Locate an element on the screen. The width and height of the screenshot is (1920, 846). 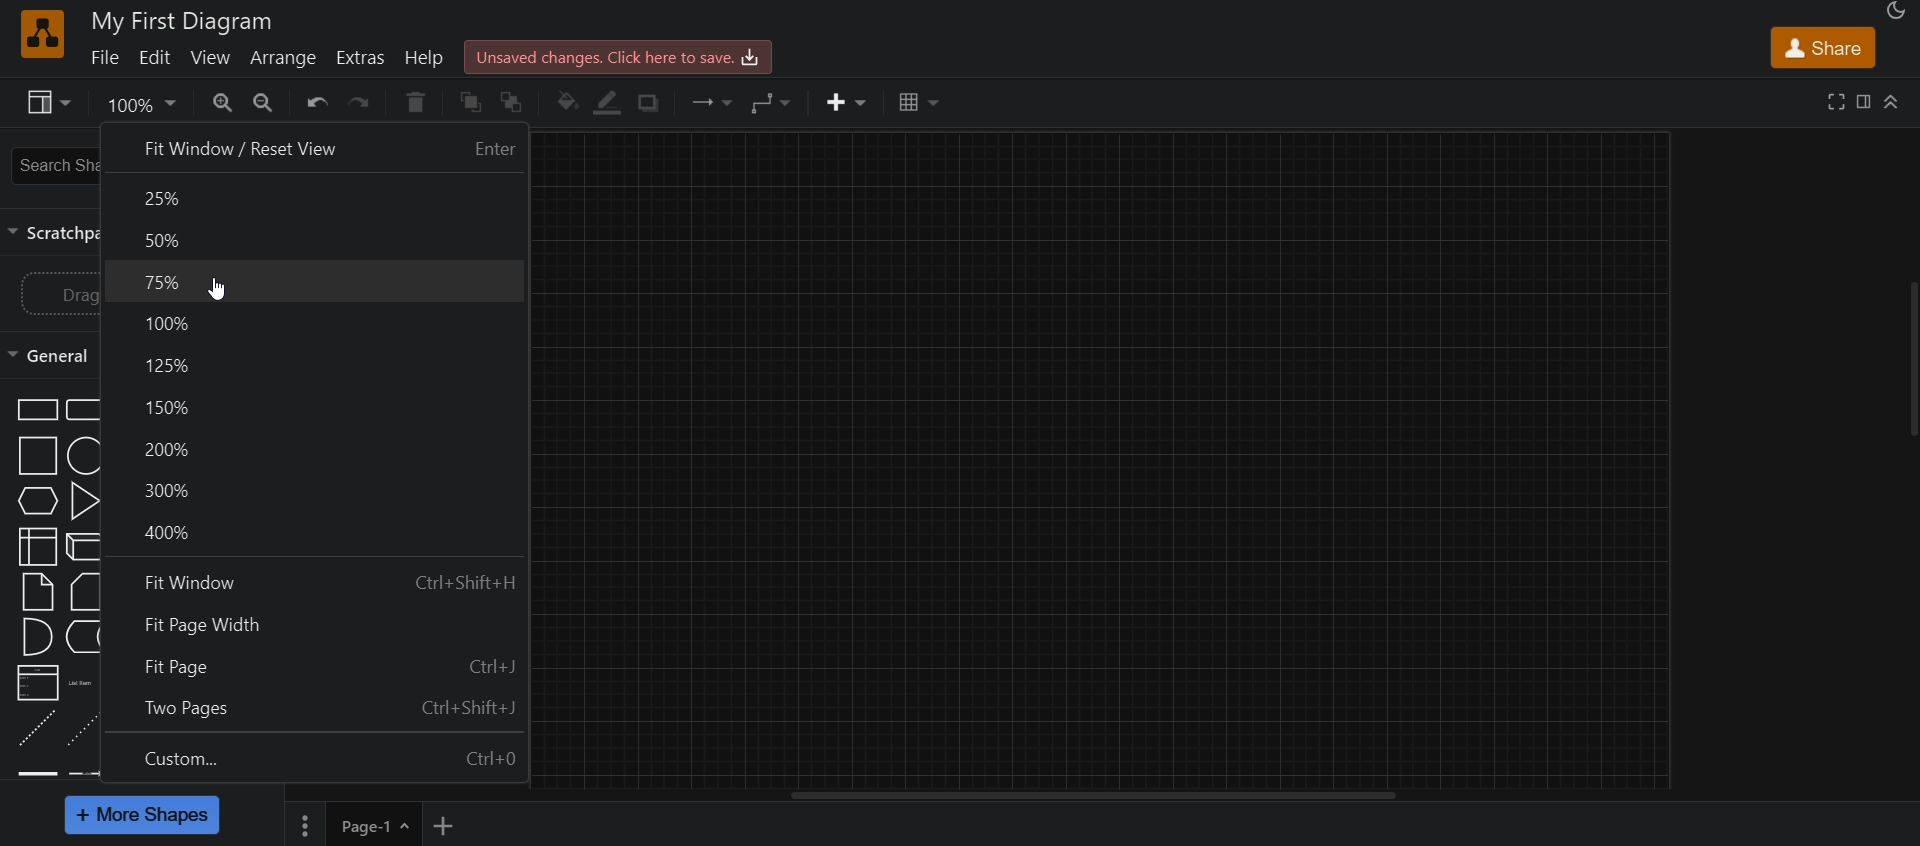
fit window/reset view is located at coordinates (315, 149).